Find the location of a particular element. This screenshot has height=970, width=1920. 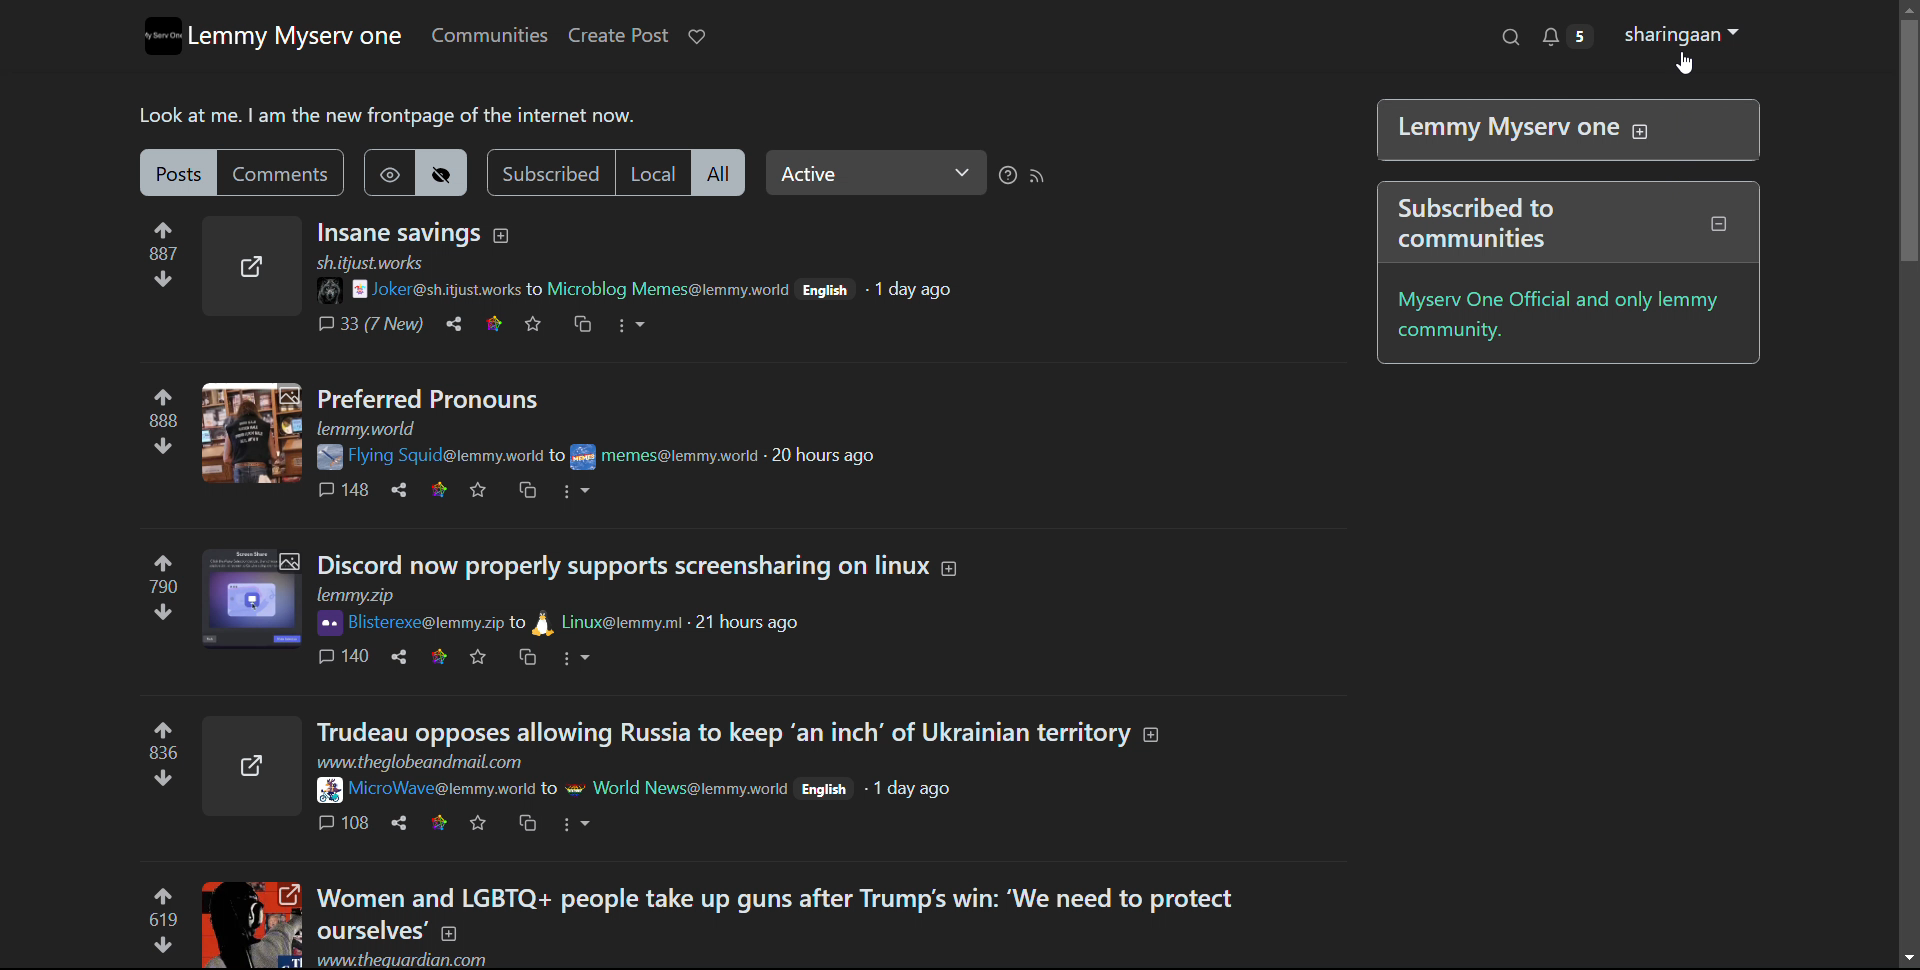

share is located at coordinates (454, 323).